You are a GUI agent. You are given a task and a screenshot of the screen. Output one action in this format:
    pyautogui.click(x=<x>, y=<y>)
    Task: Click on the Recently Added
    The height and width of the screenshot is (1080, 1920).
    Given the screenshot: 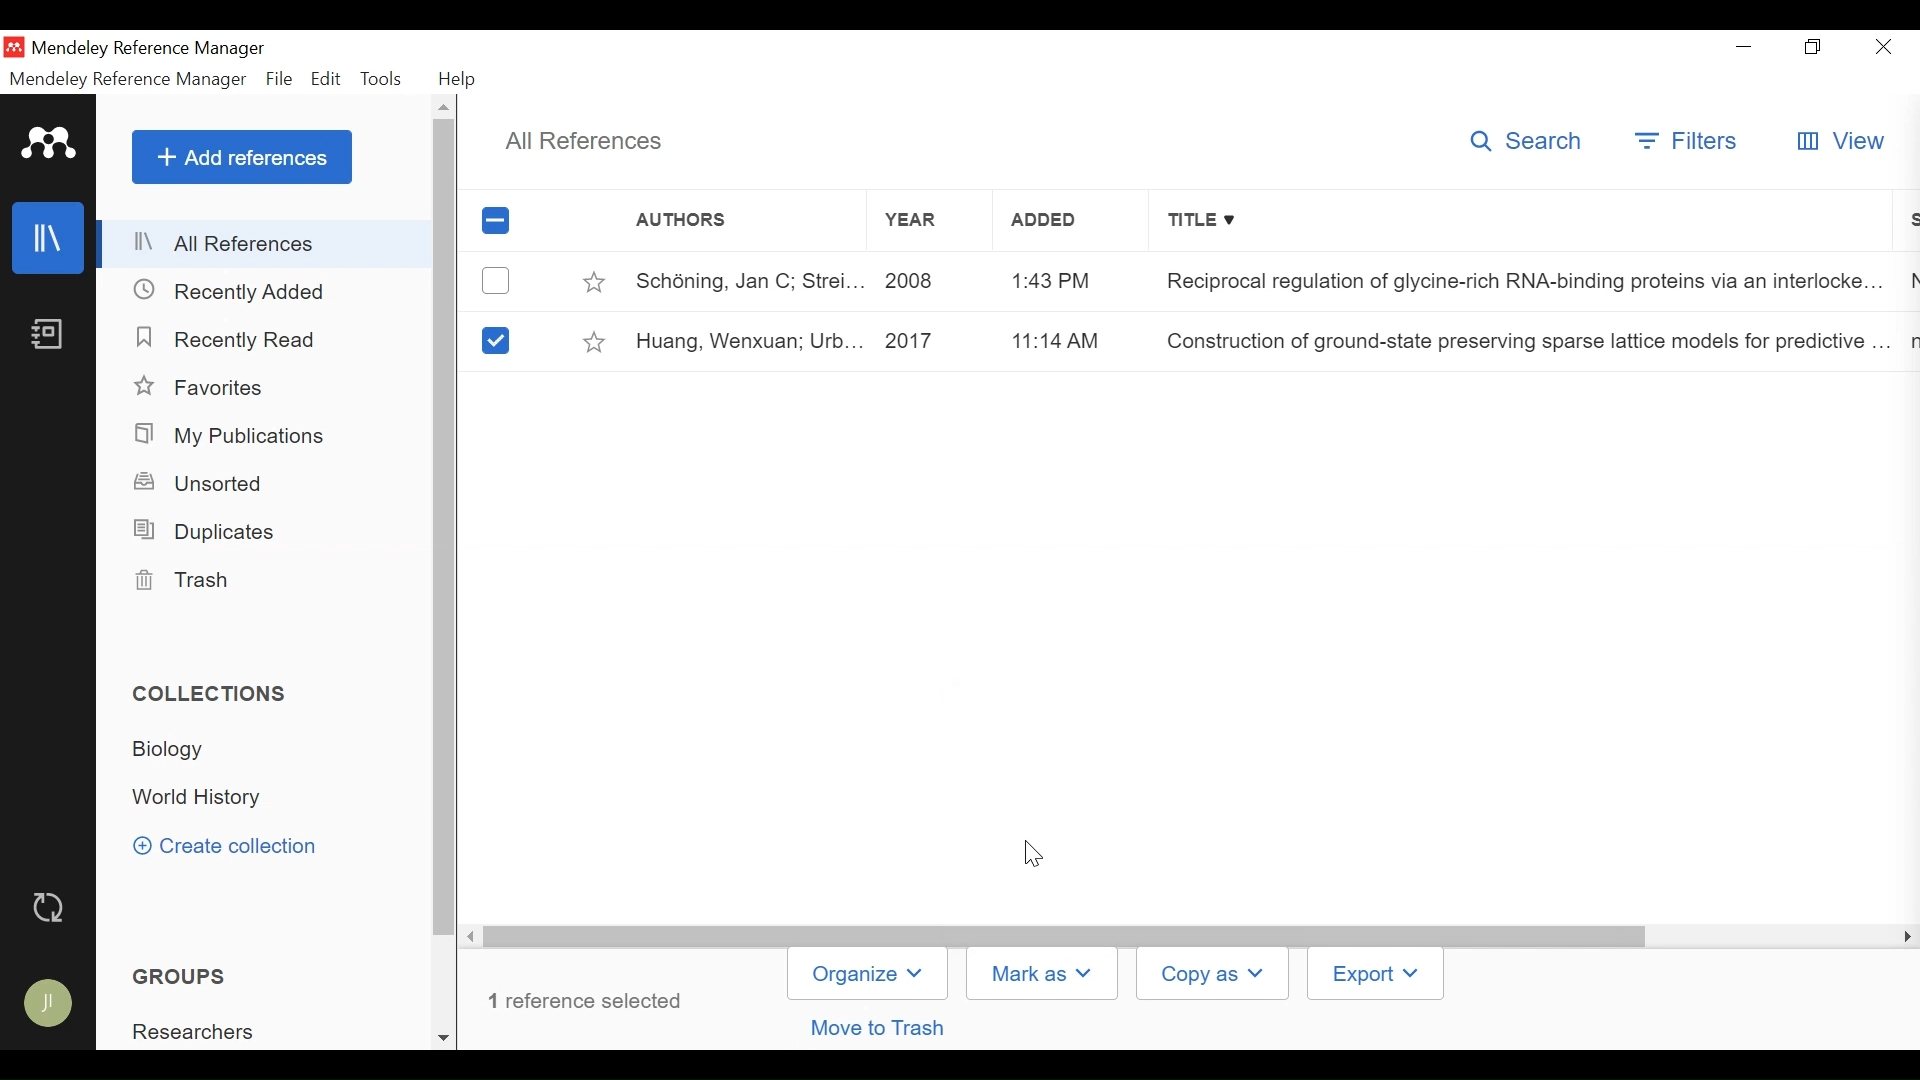 What is the action you would take?
    pyautogui.click(x=241, y=292)
    